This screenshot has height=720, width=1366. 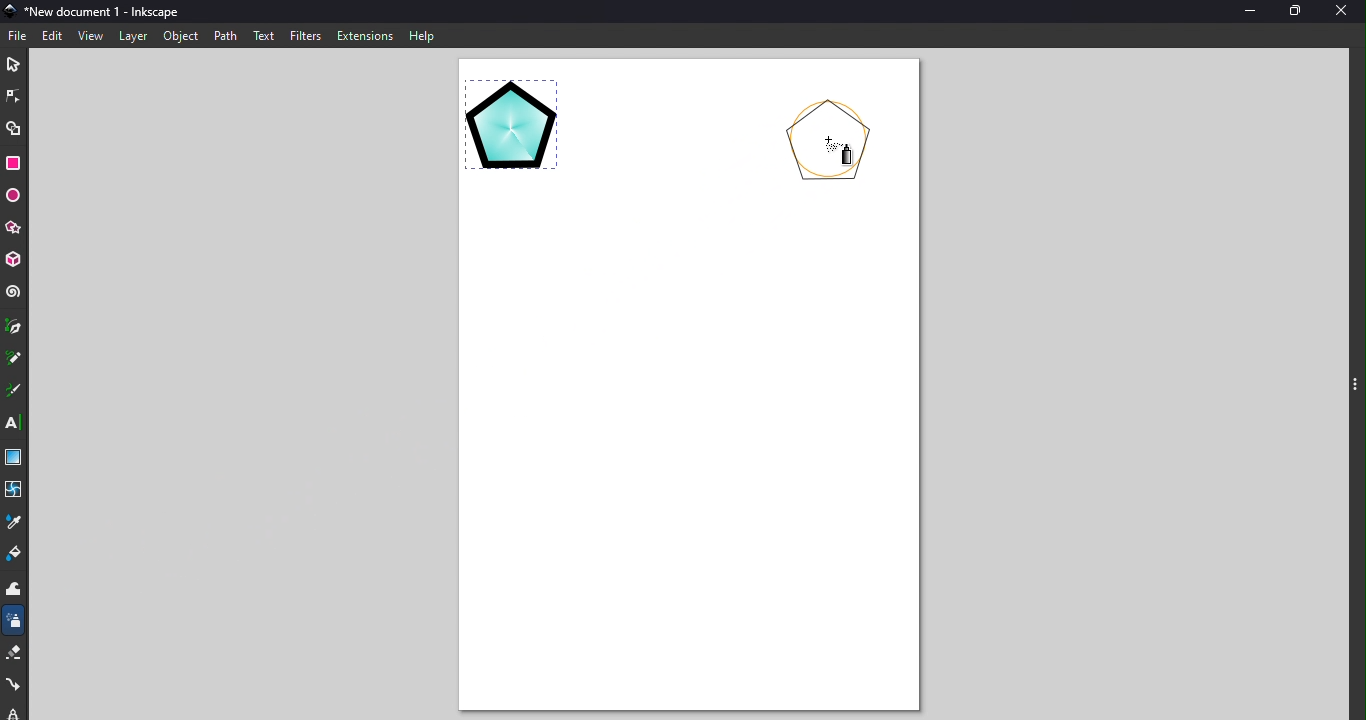 I want to click on Calligraphy tool, so click(x=13, y=390).